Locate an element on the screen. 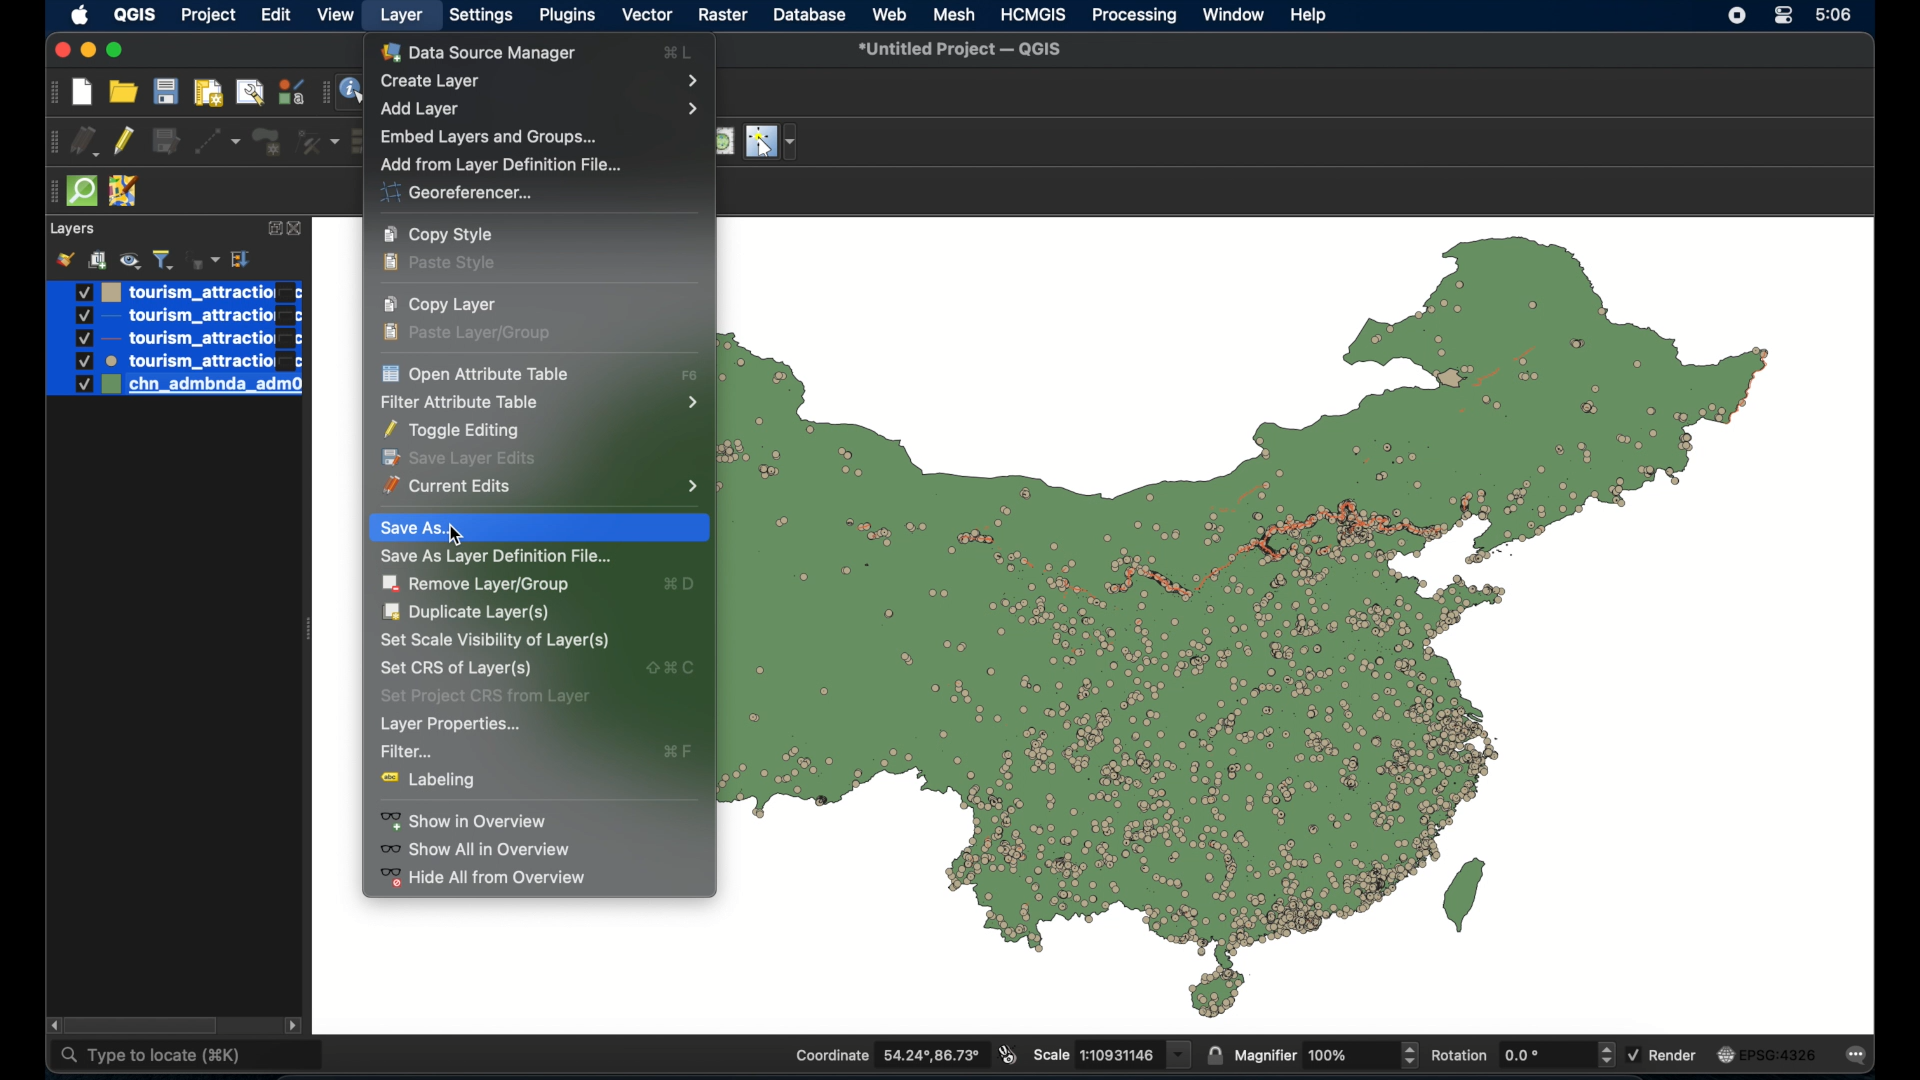  project is located at coordinates (205, 15).